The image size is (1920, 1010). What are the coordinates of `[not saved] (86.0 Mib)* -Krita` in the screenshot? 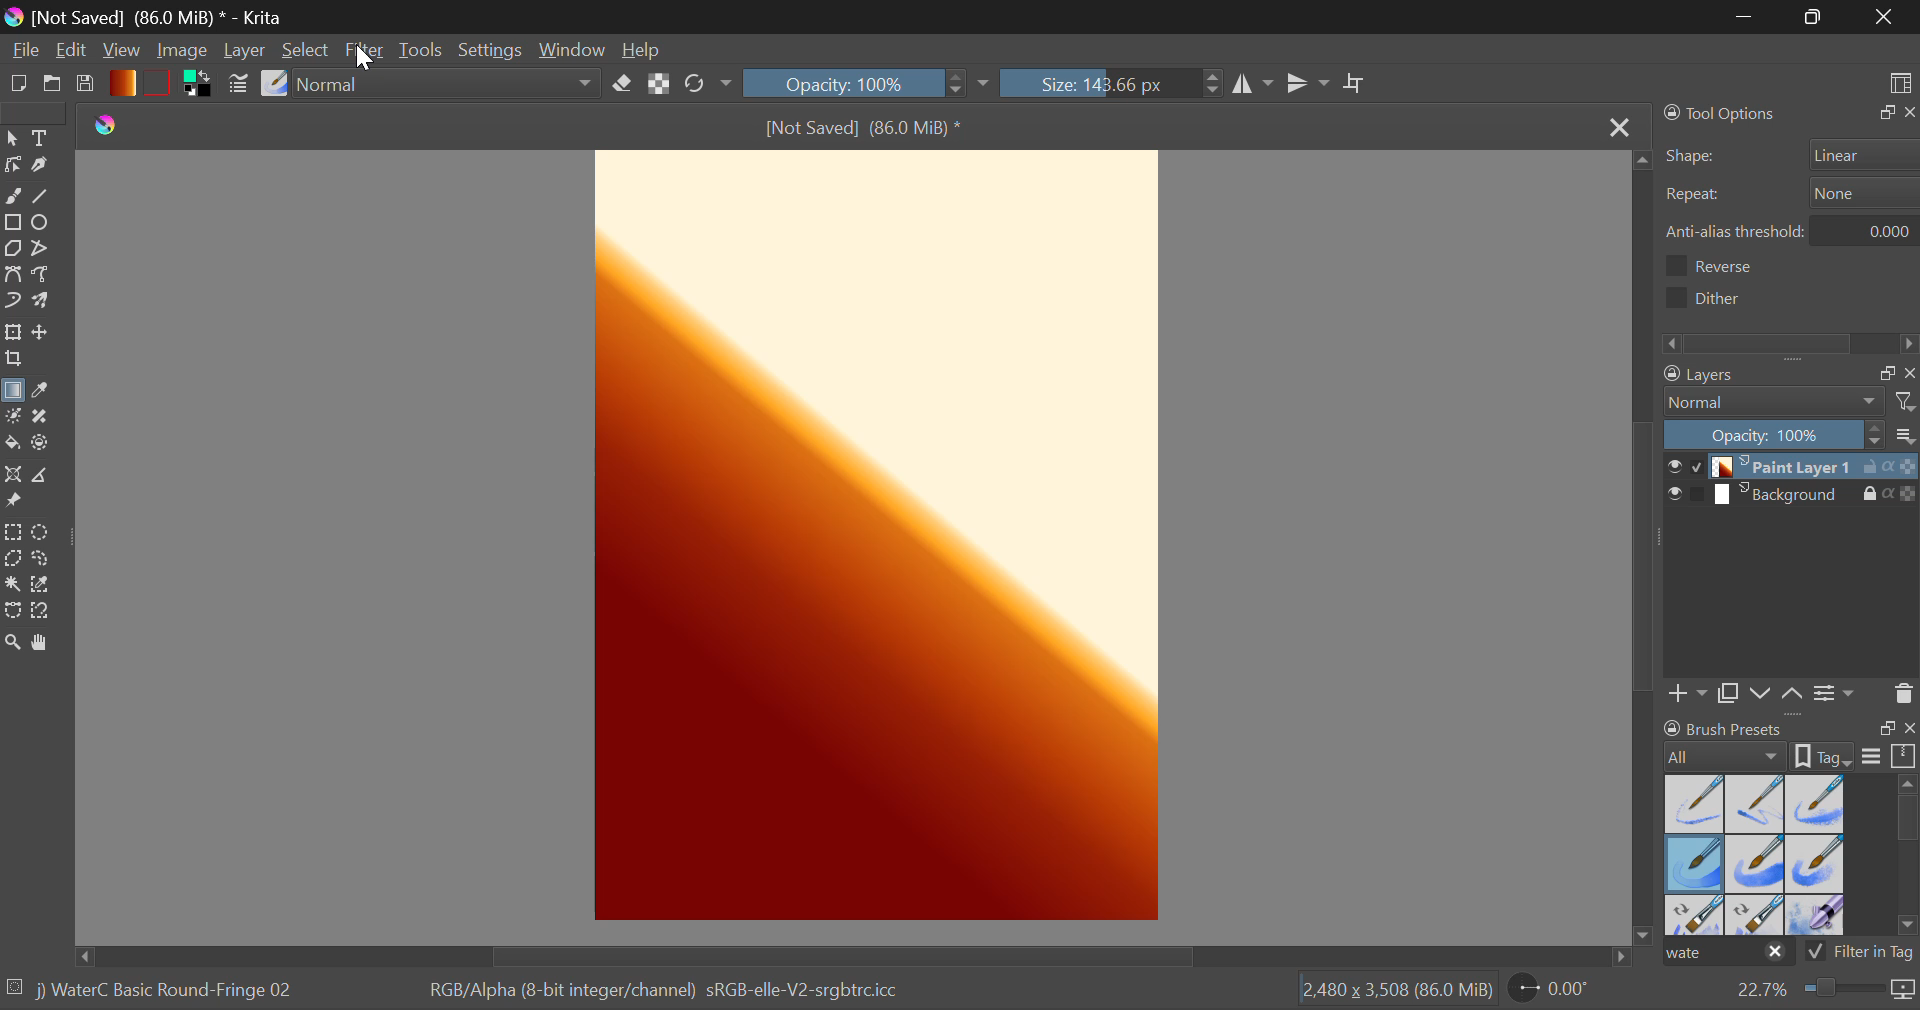 It's located at (145, 18).